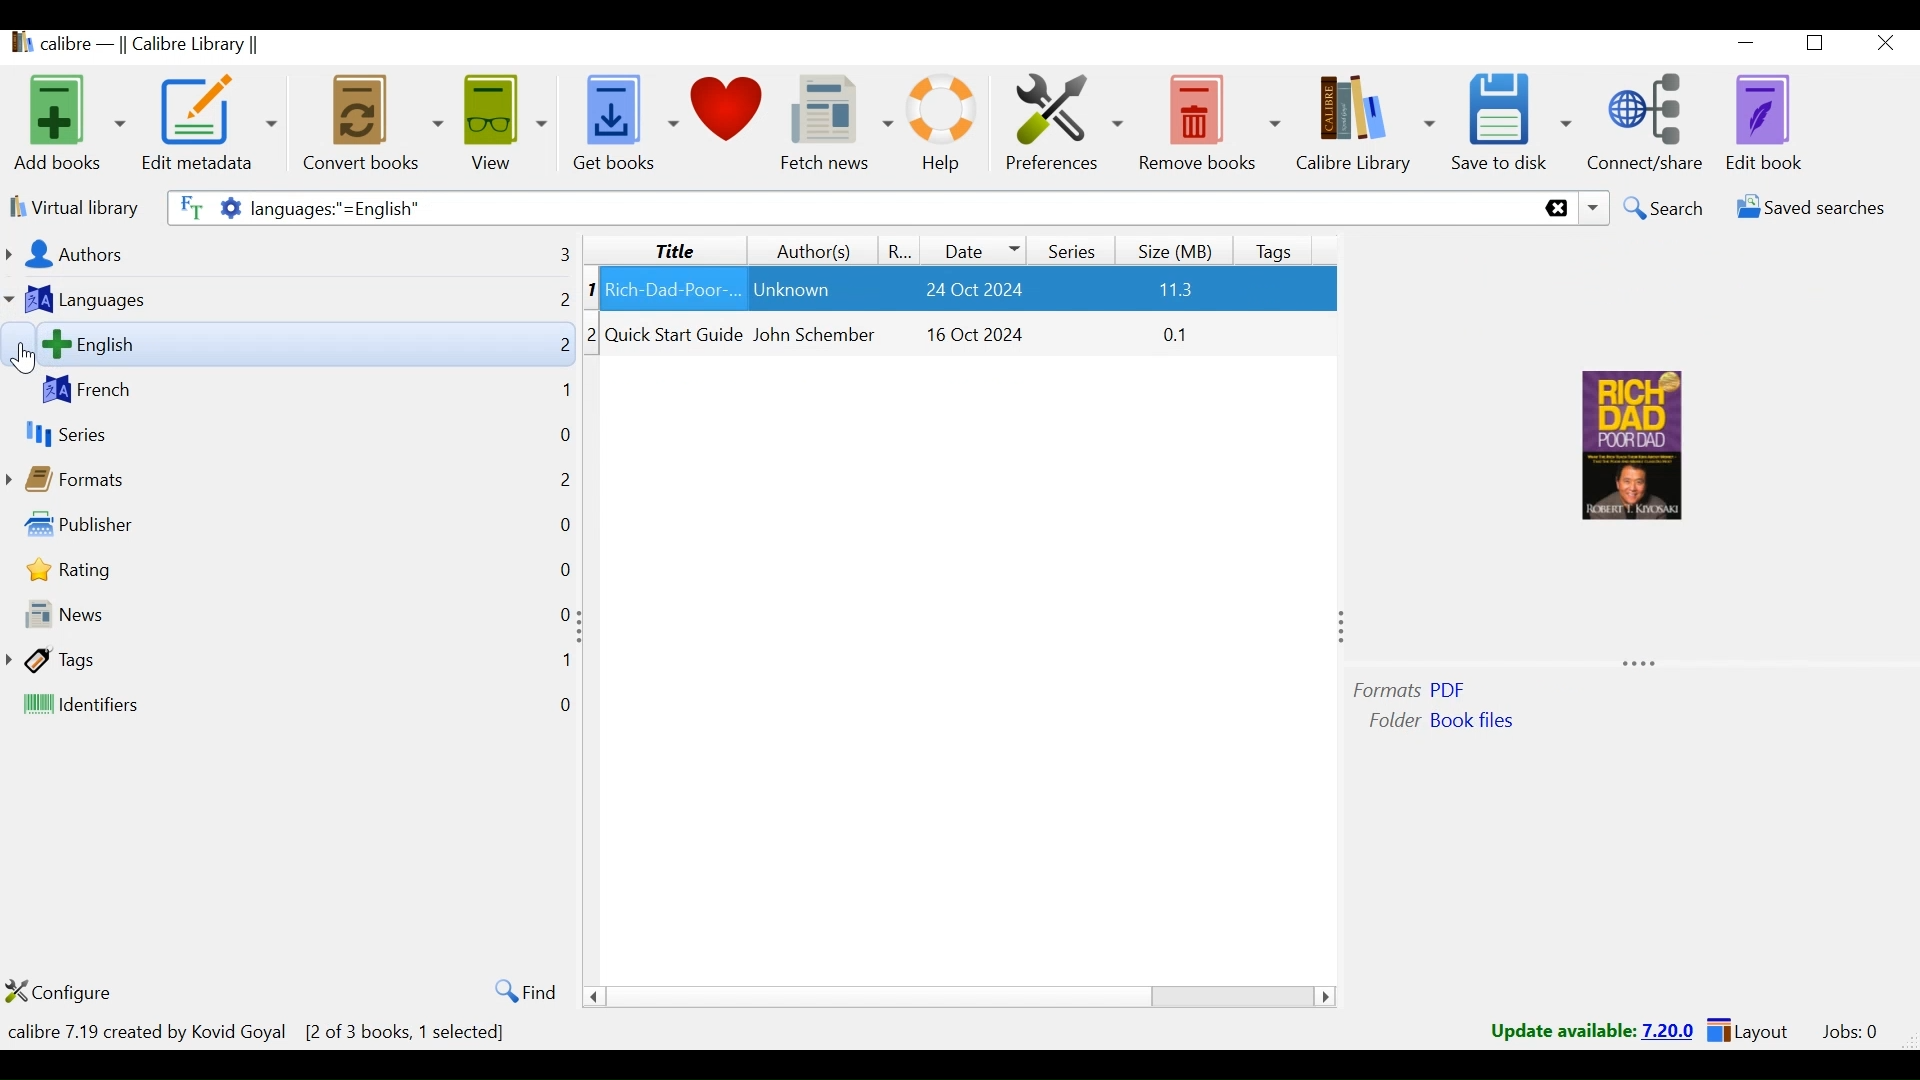  Describe the element at coordinates (568, 707) in the screenshot. I see `0` at that location.